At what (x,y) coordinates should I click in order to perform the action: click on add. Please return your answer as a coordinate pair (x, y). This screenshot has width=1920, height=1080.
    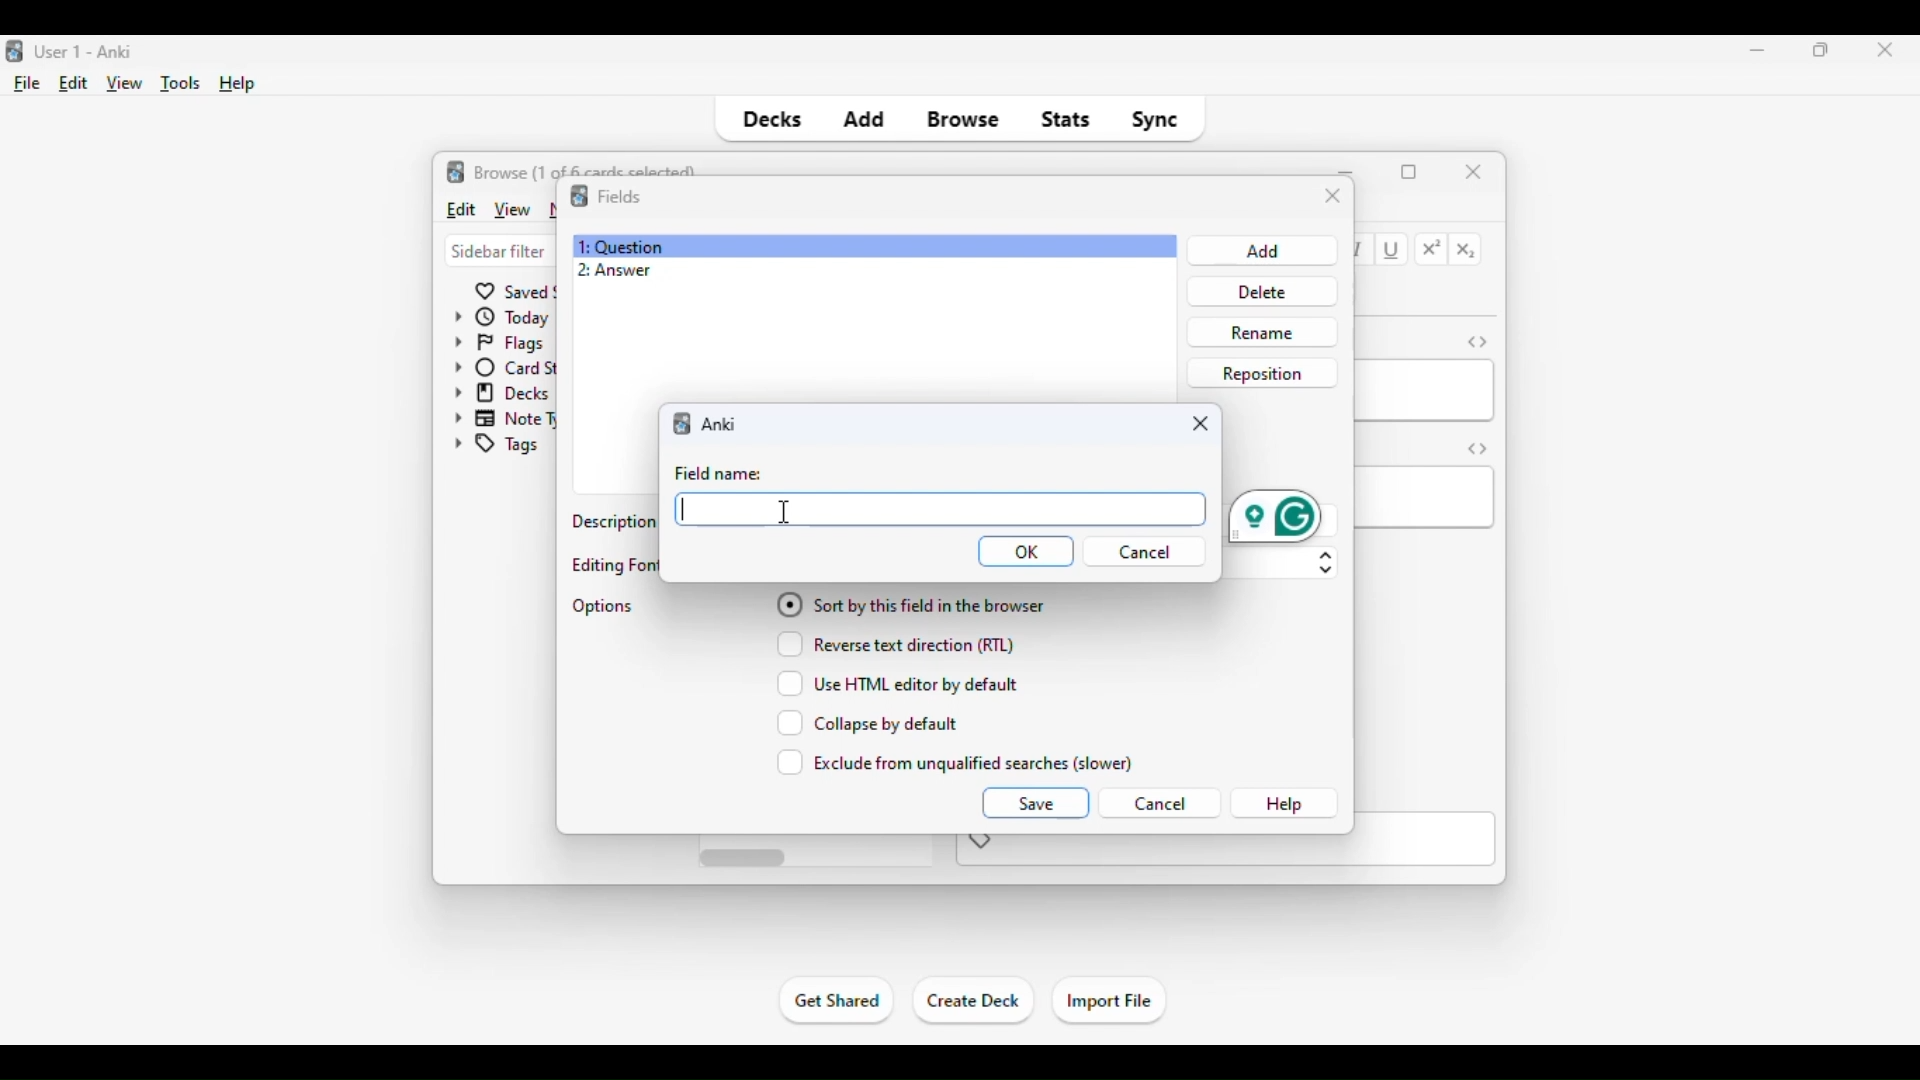
    Looking at the image, I should click on (1259, 251).